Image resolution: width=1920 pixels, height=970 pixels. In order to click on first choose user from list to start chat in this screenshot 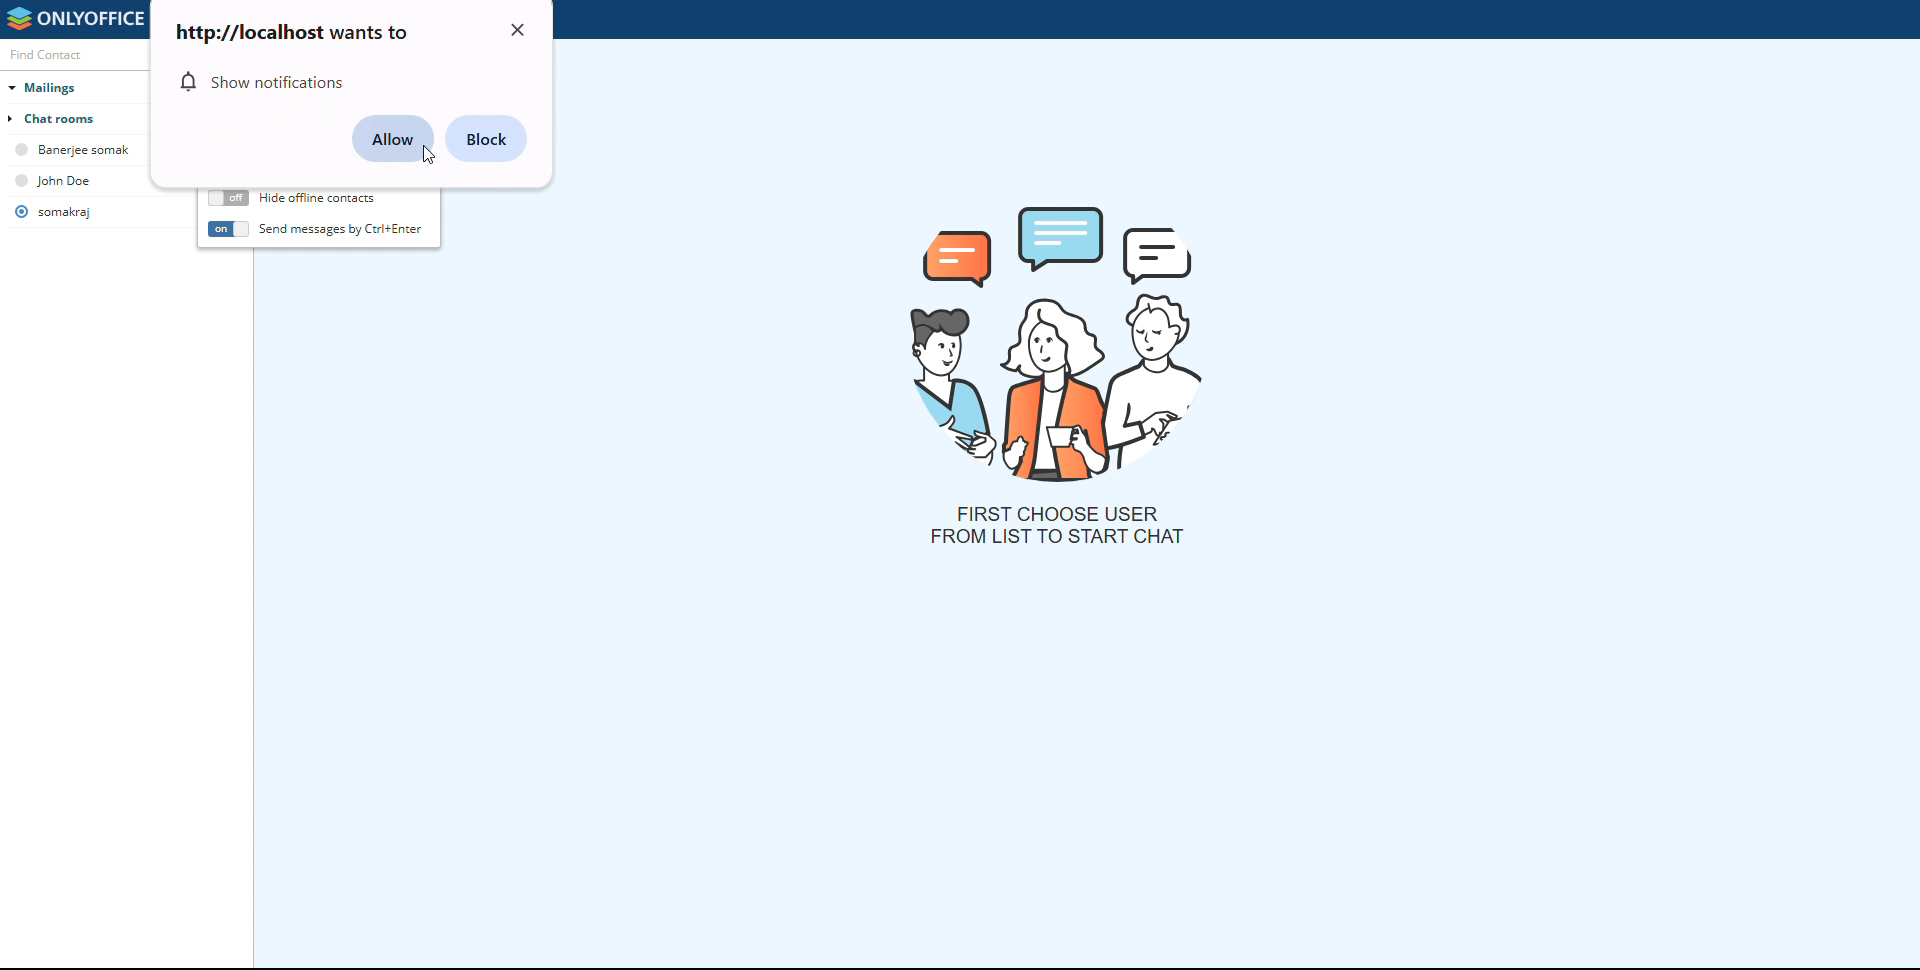, I will do `click(1056, 525)`.